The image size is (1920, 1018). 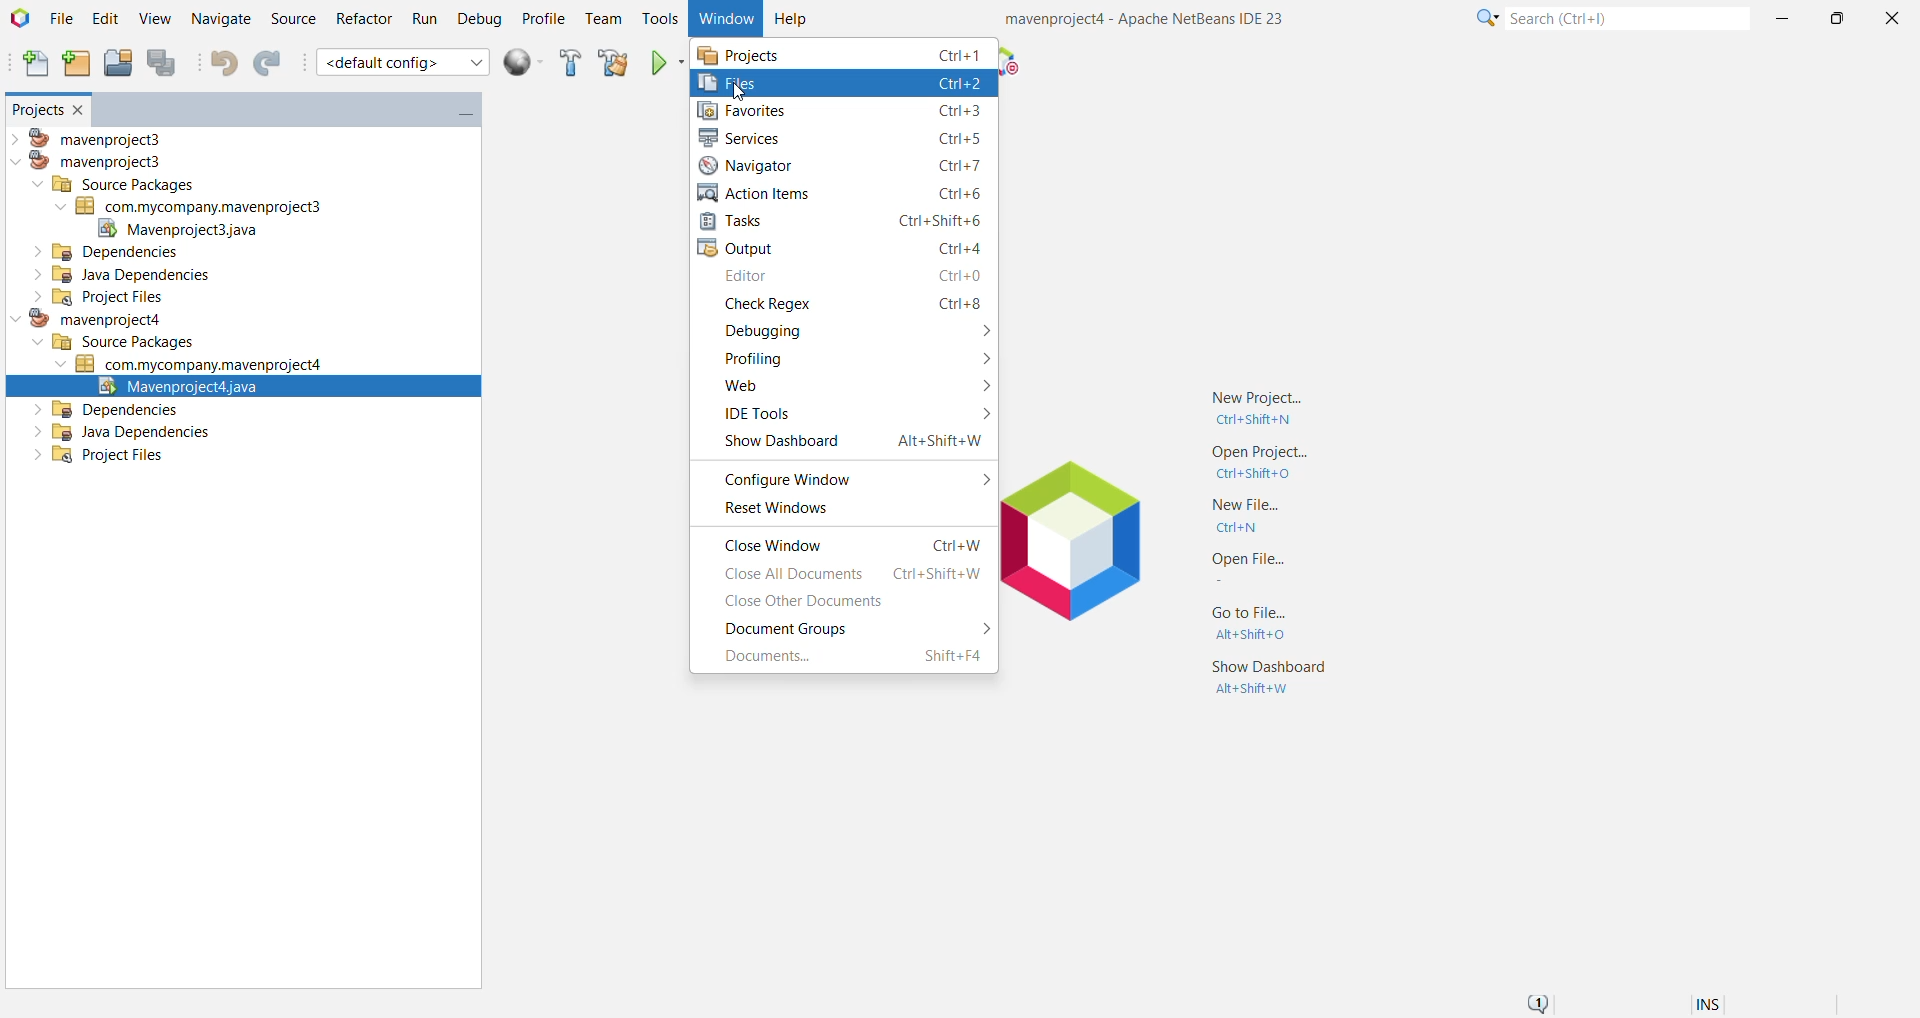 I want to click on Show Dashboard, so click(x=1274, y=678).